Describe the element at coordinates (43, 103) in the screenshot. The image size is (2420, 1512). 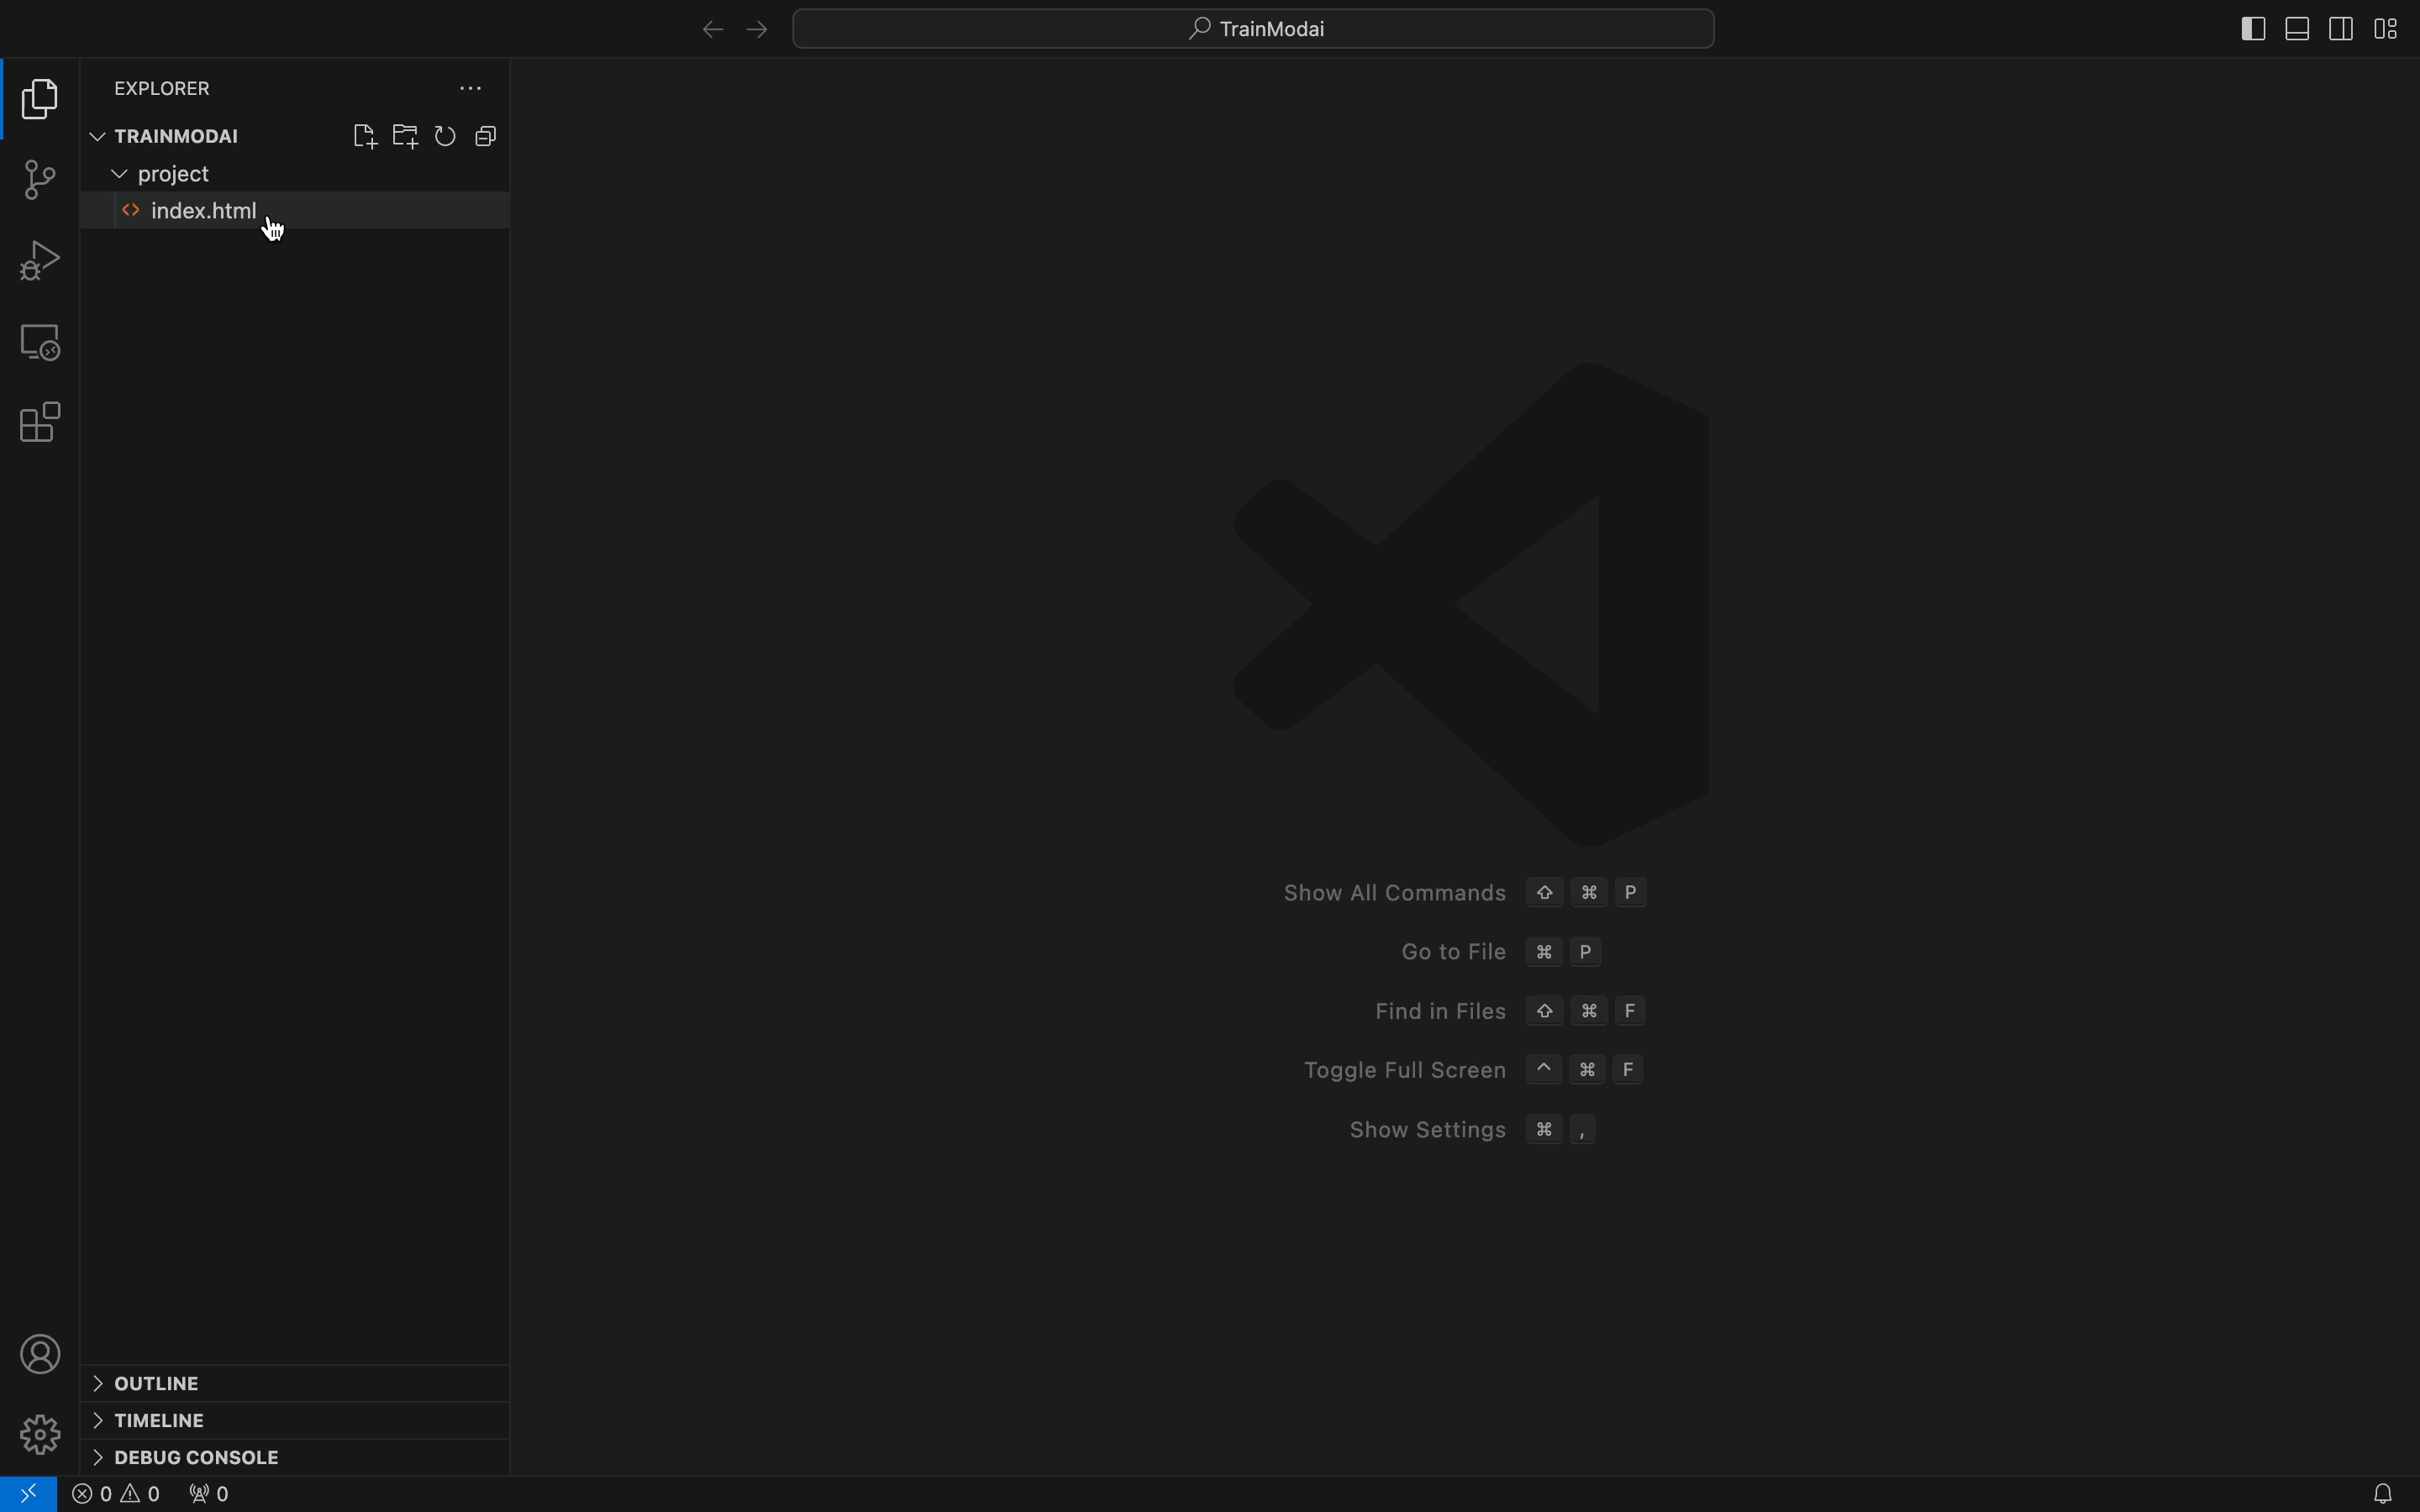
I see `file explore` at that location.